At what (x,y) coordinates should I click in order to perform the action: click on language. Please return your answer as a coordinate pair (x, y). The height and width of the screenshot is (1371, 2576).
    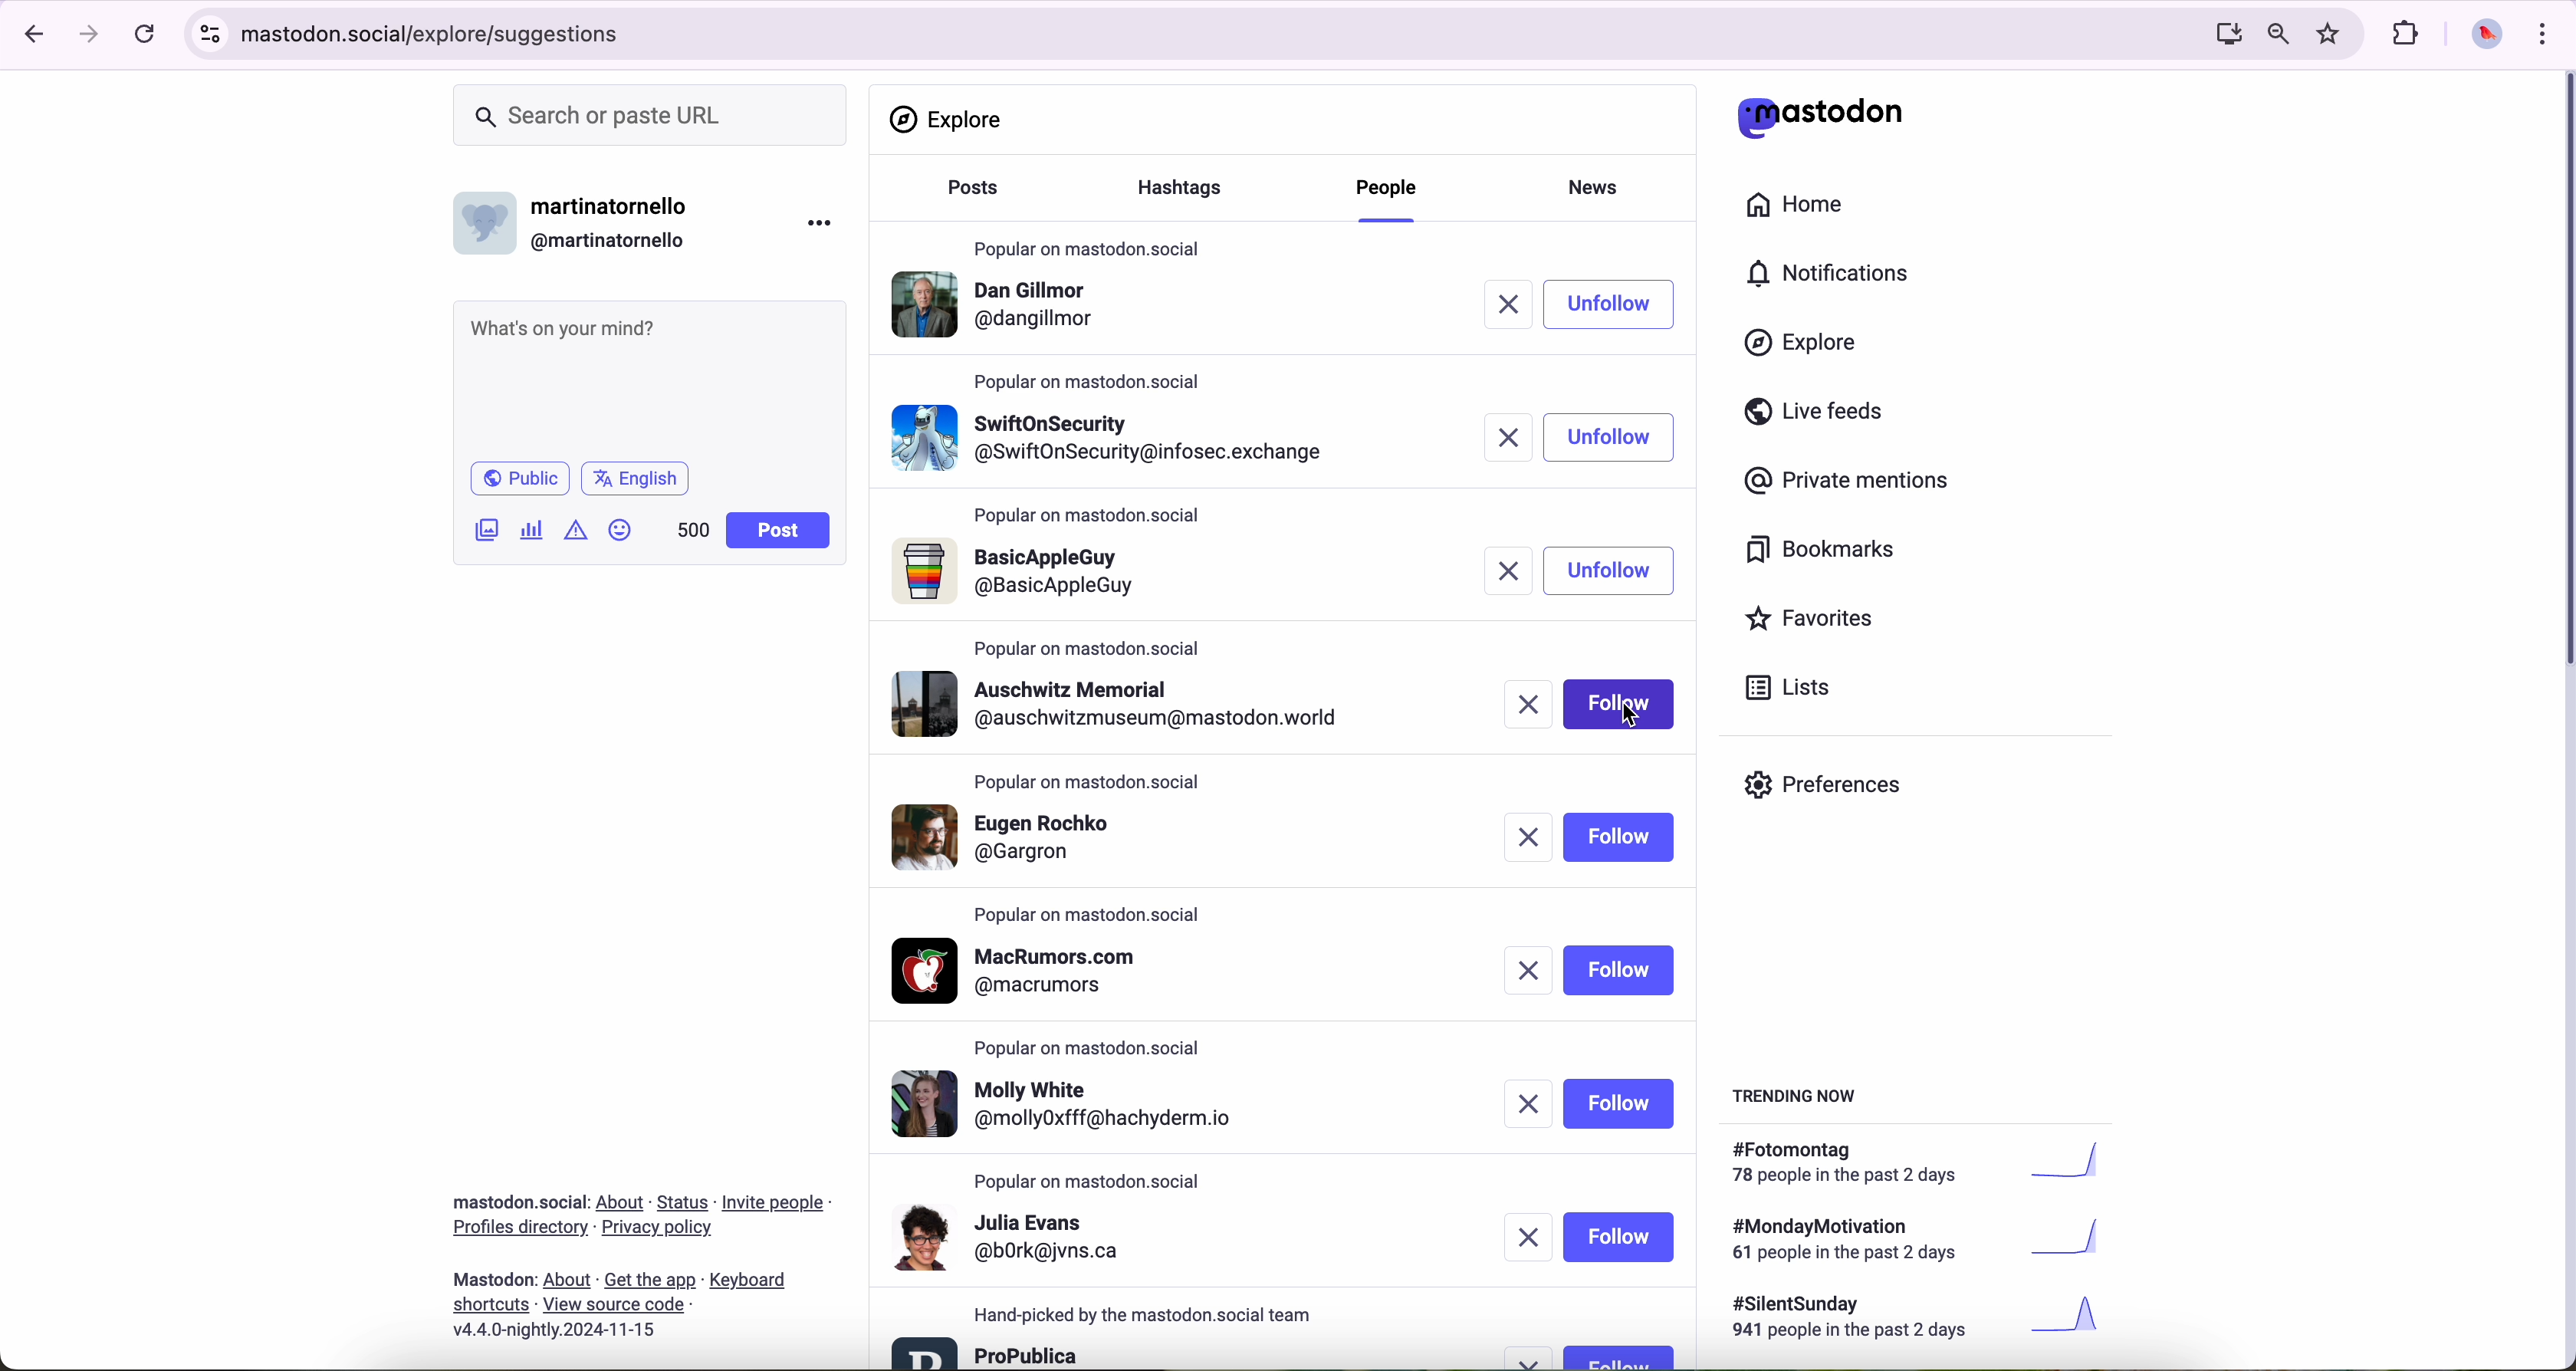
    Looking at the image, I should click on (636, 477).